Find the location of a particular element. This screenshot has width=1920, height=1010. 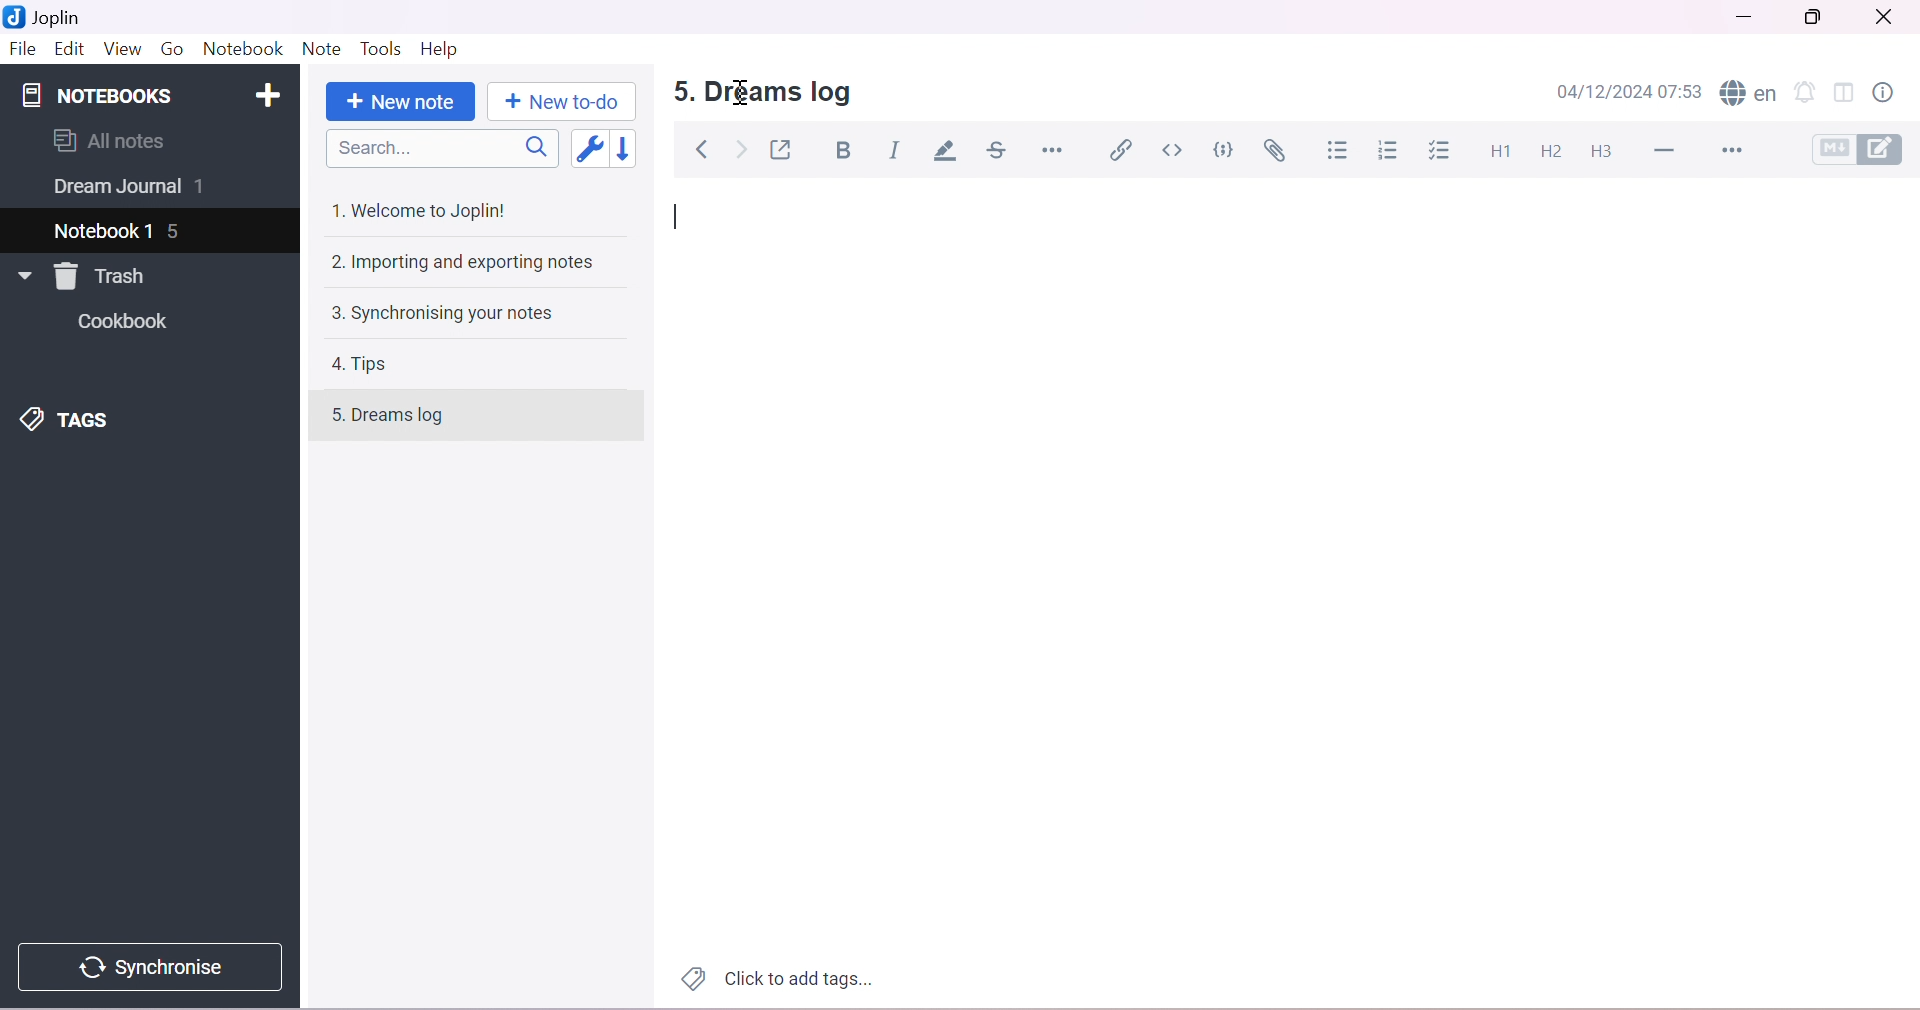

Notebook is located at coordinates (245, 50).